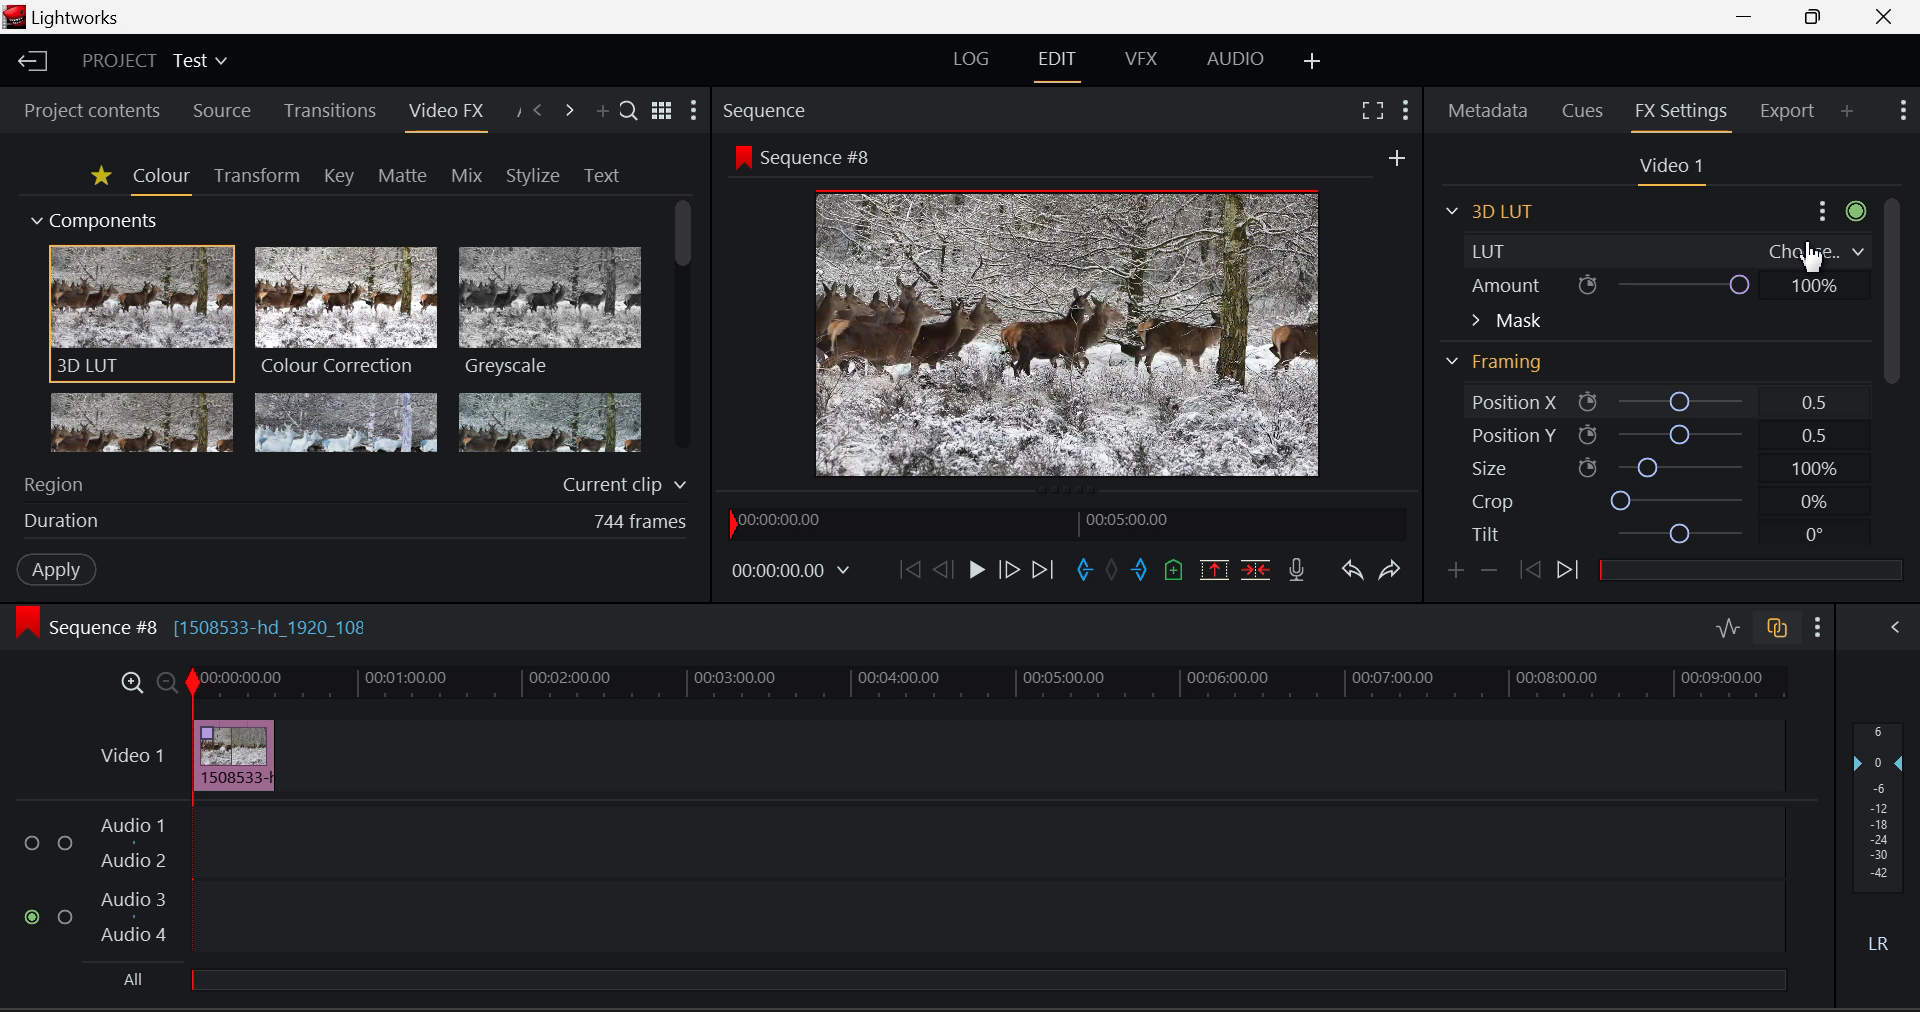  What do you see at coordinates (1582, 111) in the screenshot?
I see `Cues` at bounding box center [1582, 111].